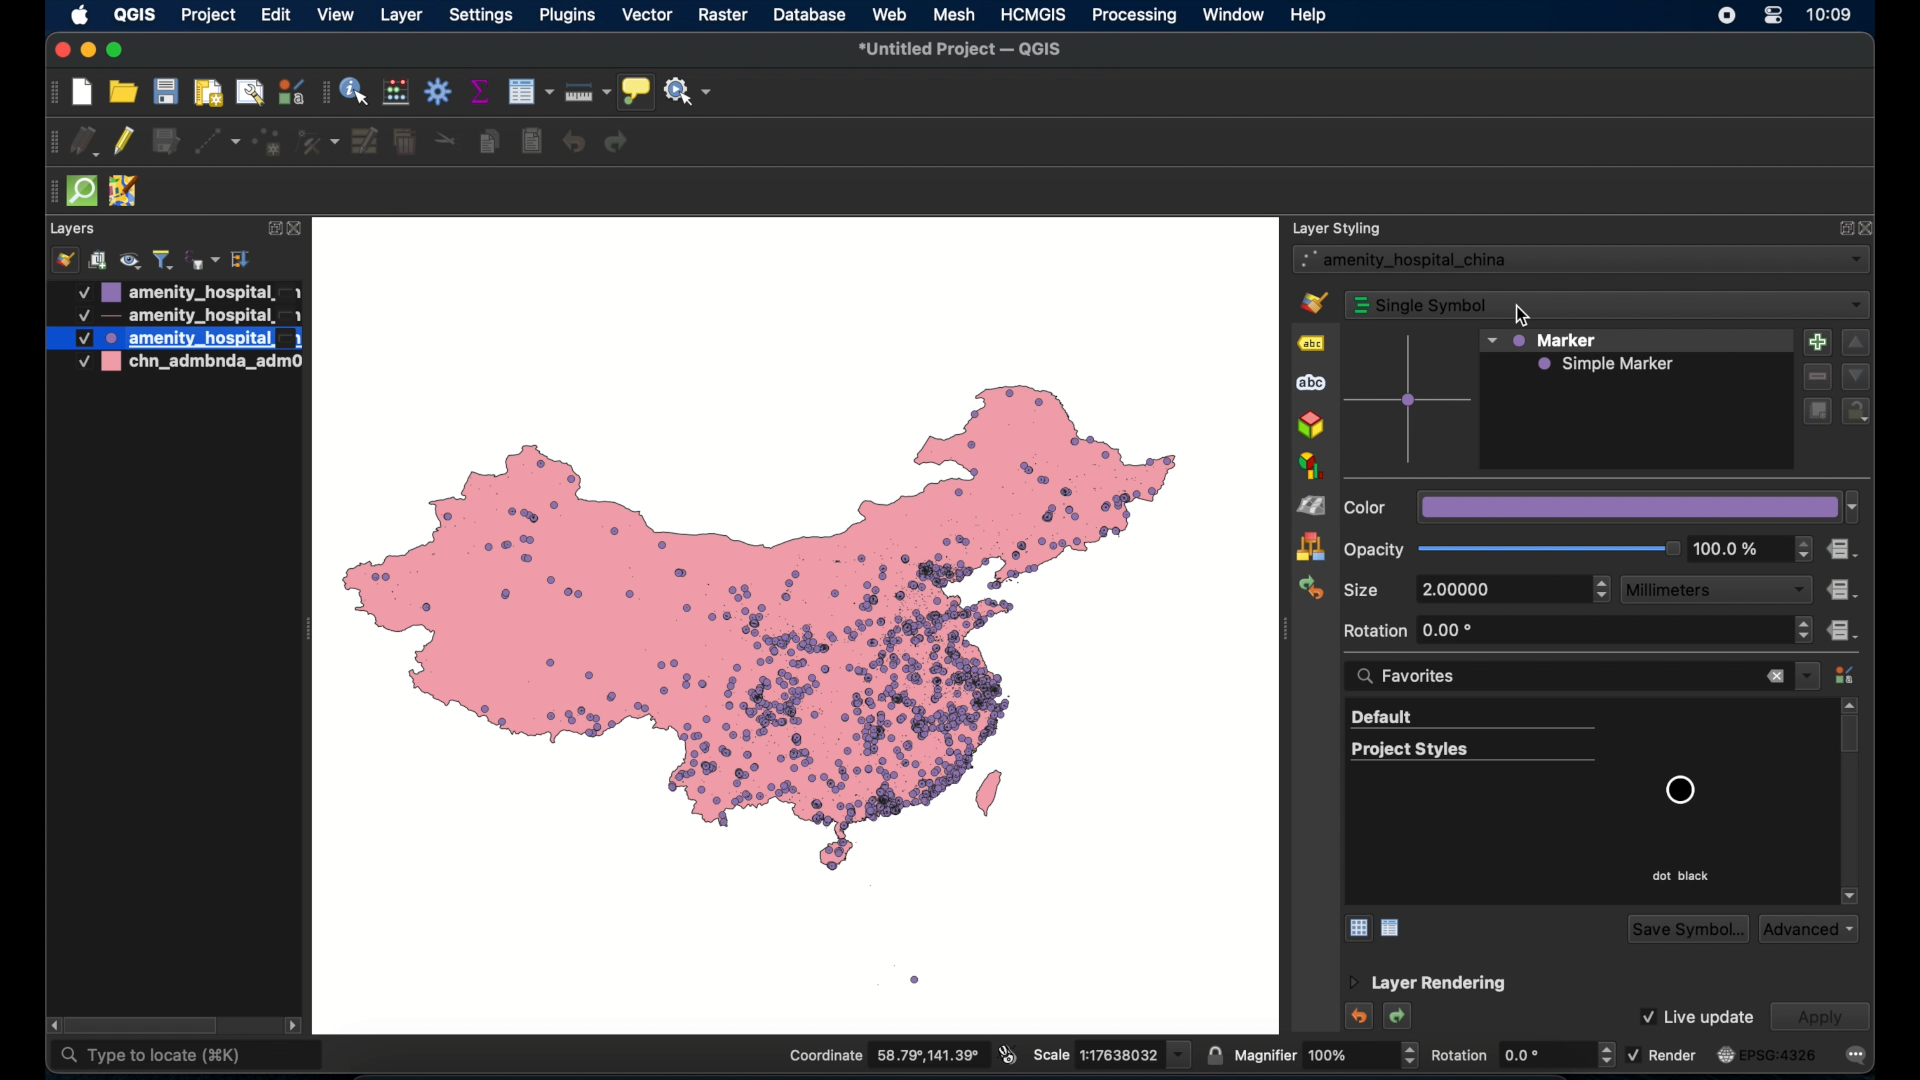  I want to click on dot black, so click(1680, 875).